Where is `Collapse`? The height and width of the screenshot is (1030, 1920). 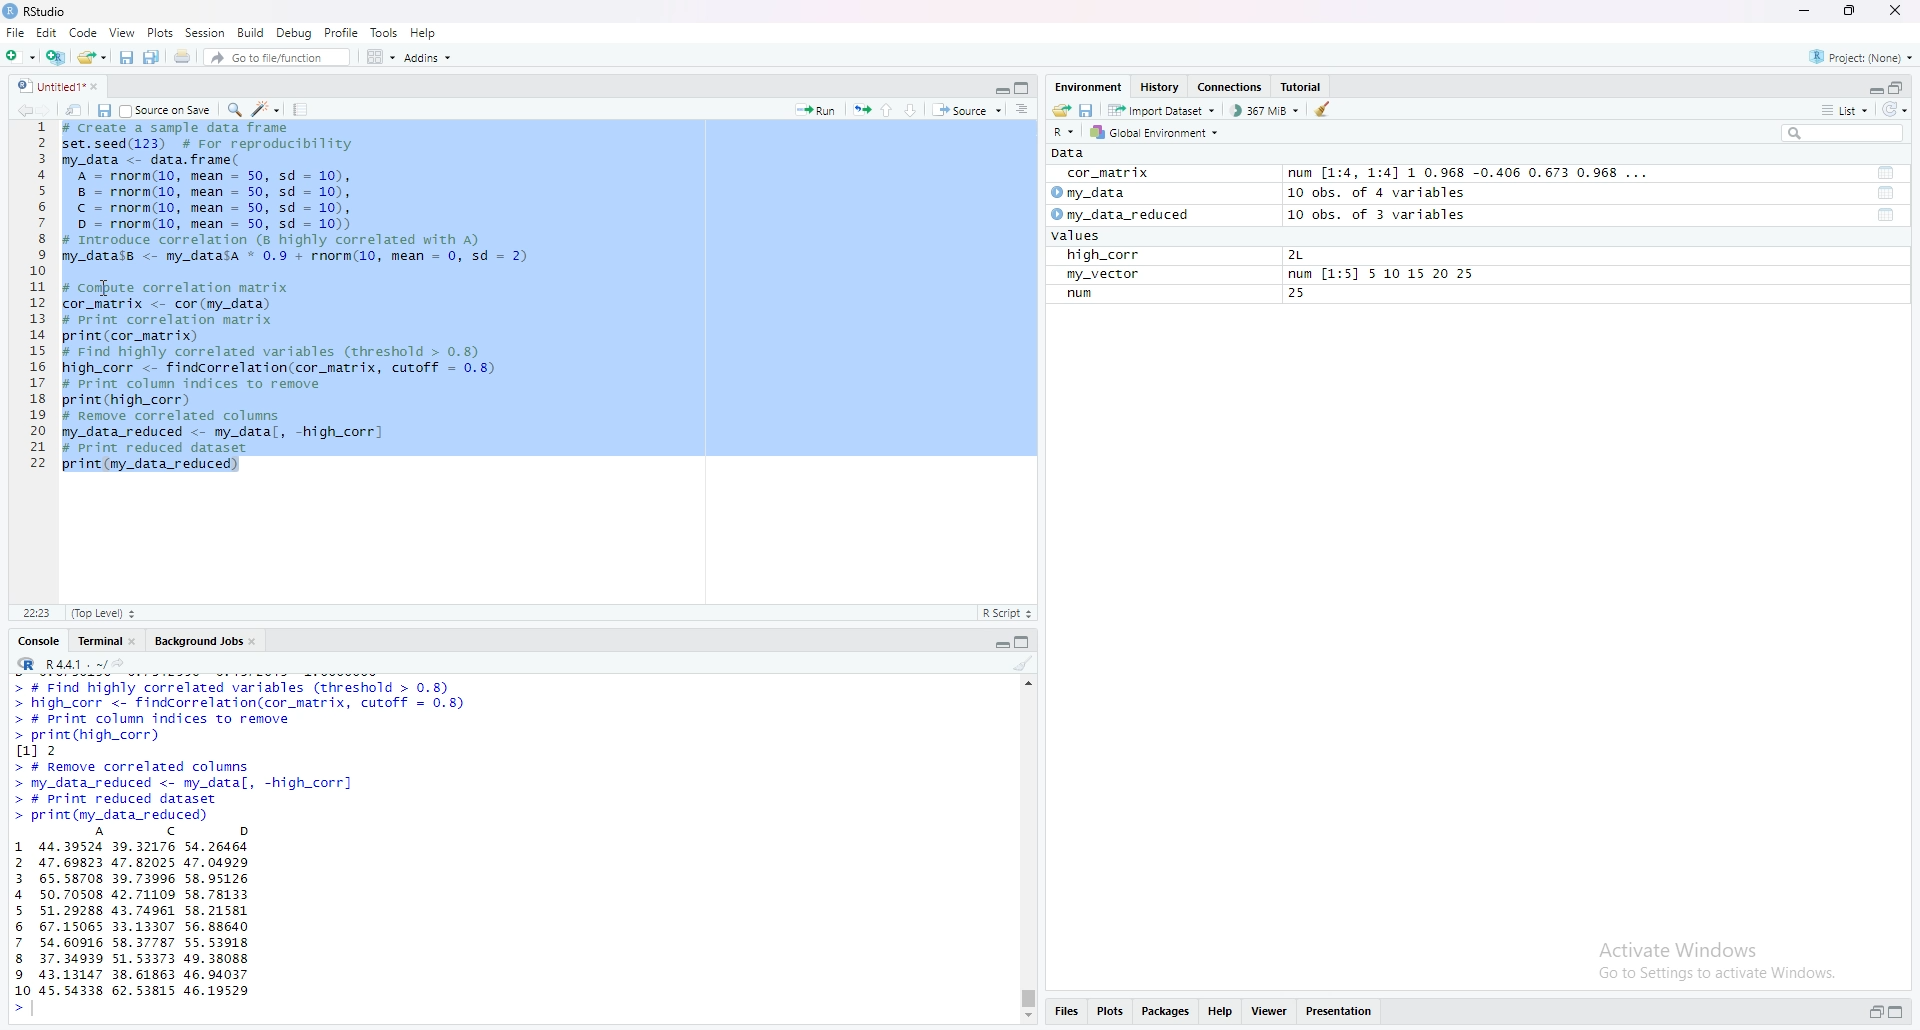
Collapse is located at coordinates (1871, 89).